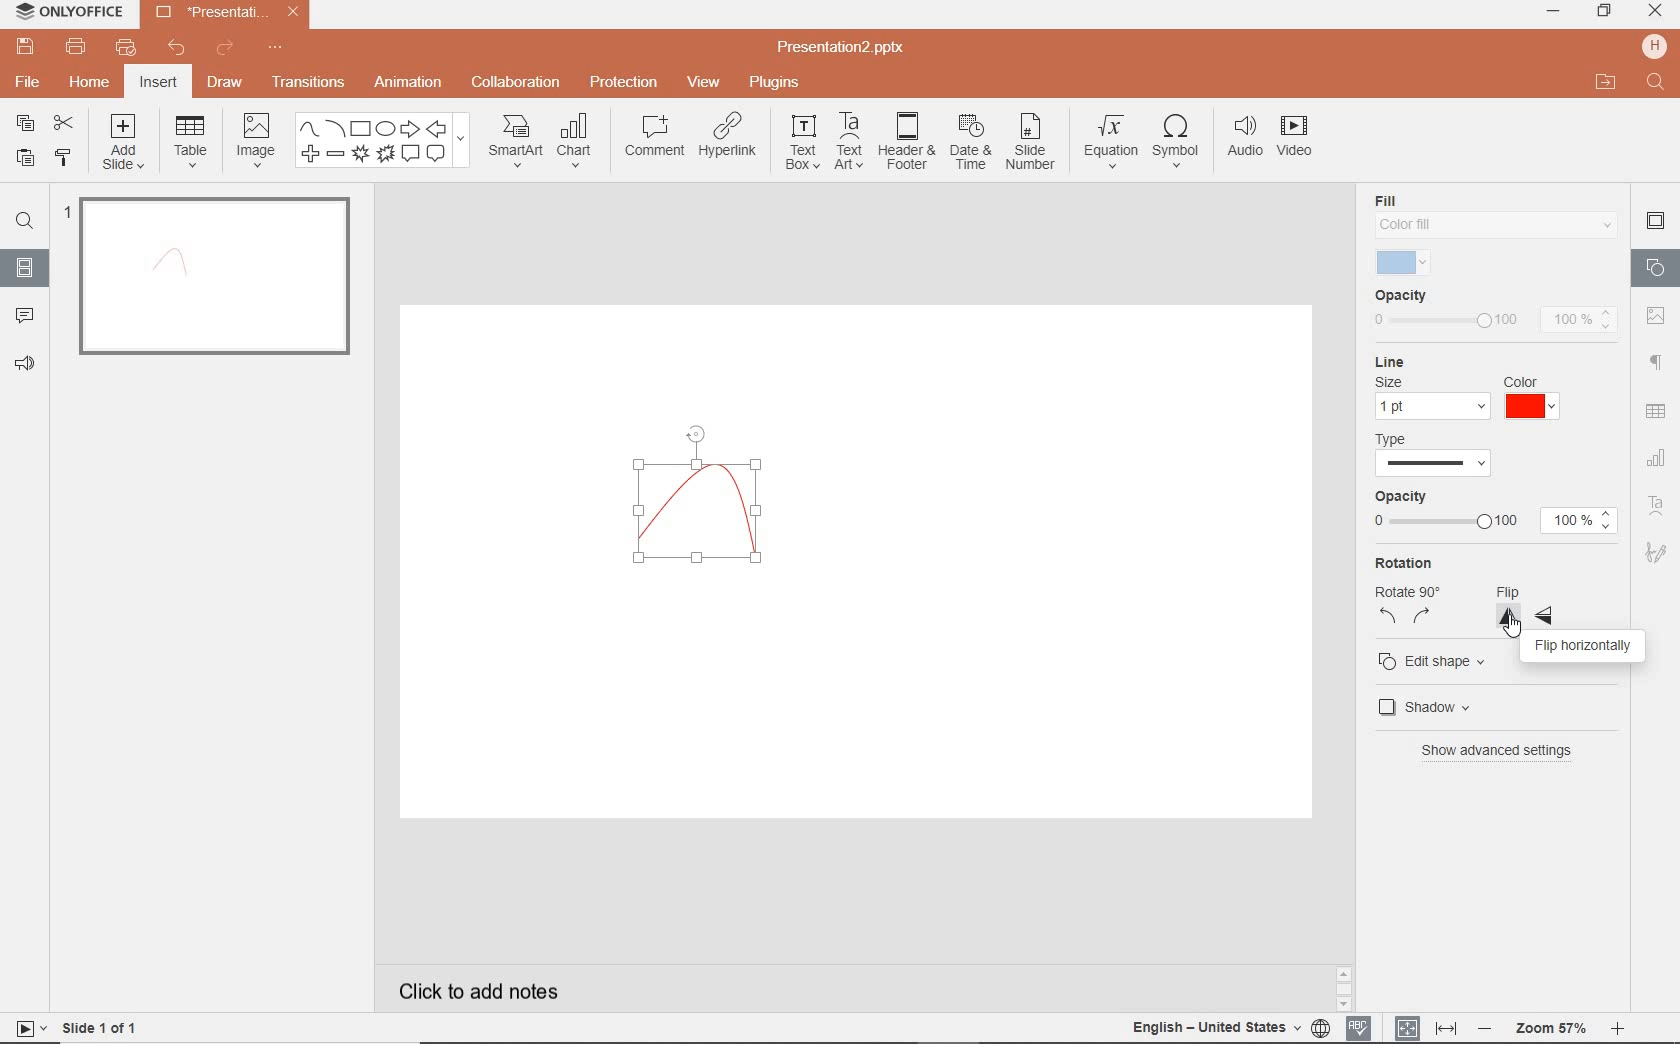 This screenshot has height=1044, width=1680. What do you see at coordinates (1498, 216) in the screenshot?
I see `fill` at bounding box center [1498, 216].